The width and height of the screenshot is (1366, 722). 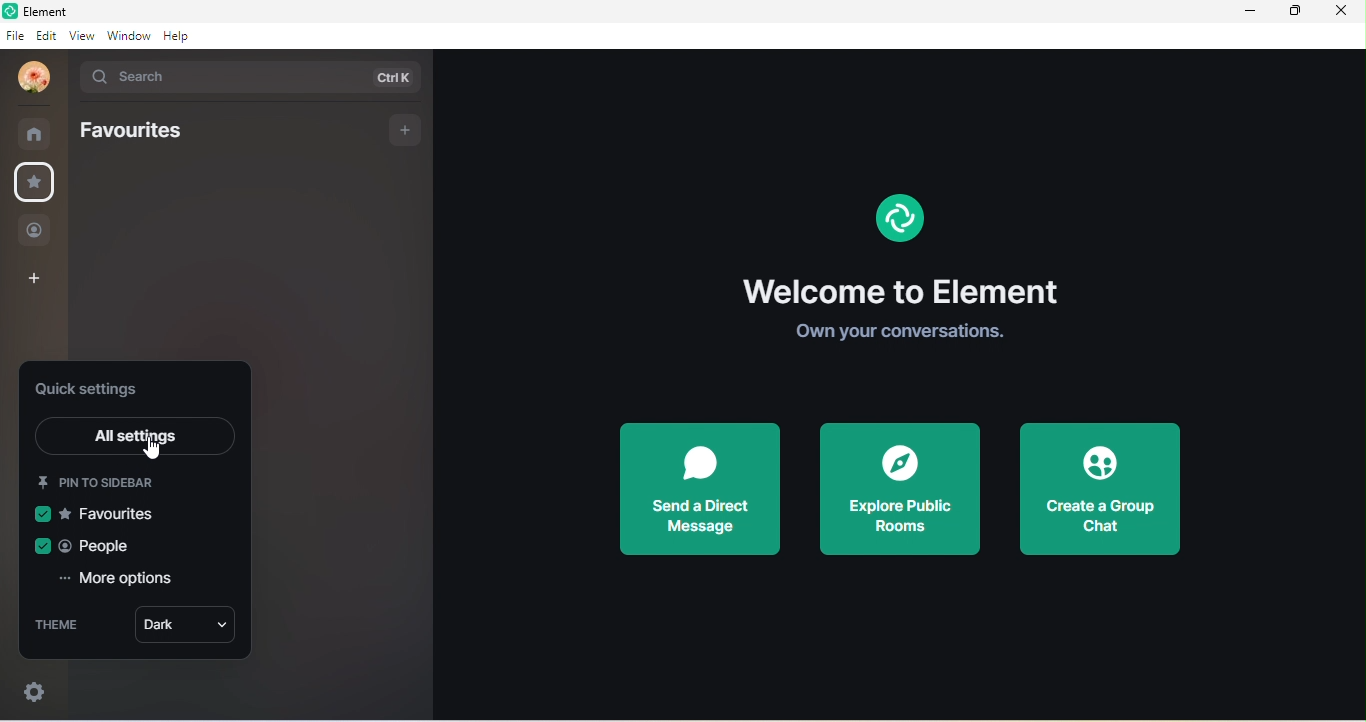 I want to click on minimize, so click(x=1245, y=14).